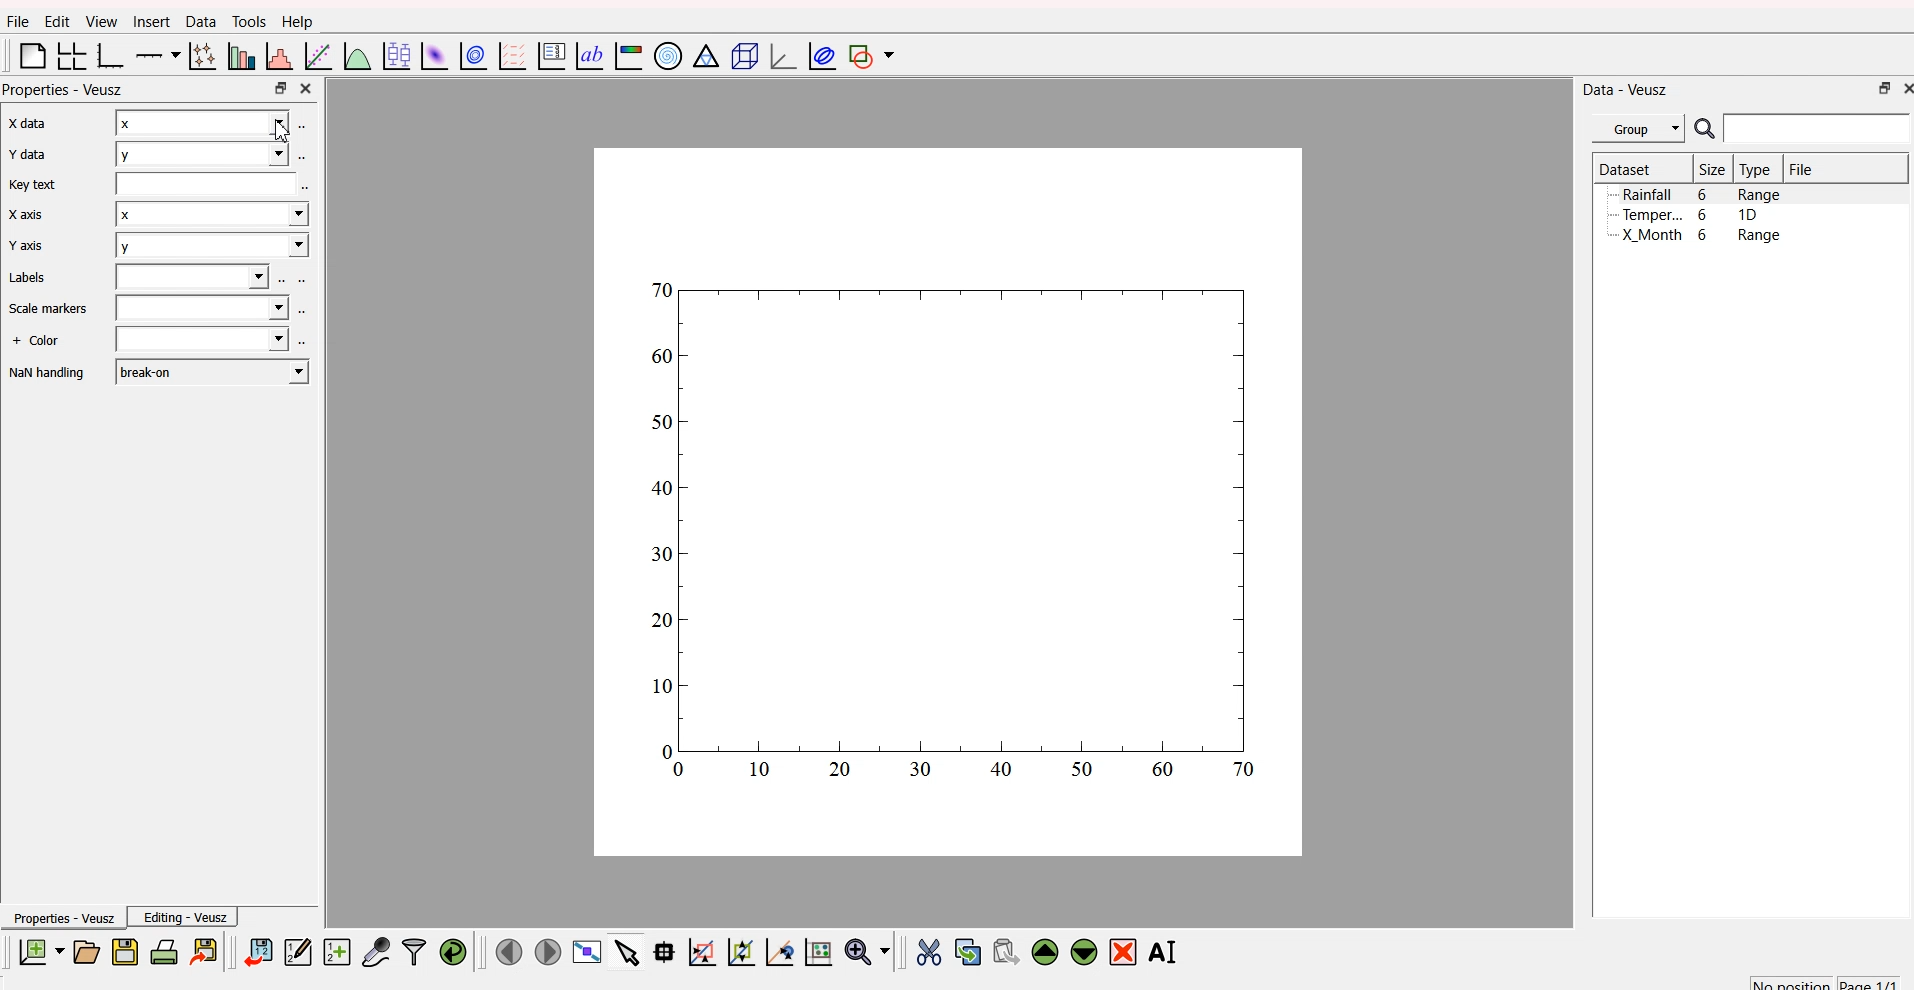 The height and width of the screenshot is (990, 1914). What do you see at coordinates (818, 56) in the screenshot?
I see `plot covariance ellipses` at bounding box center [818, 56].